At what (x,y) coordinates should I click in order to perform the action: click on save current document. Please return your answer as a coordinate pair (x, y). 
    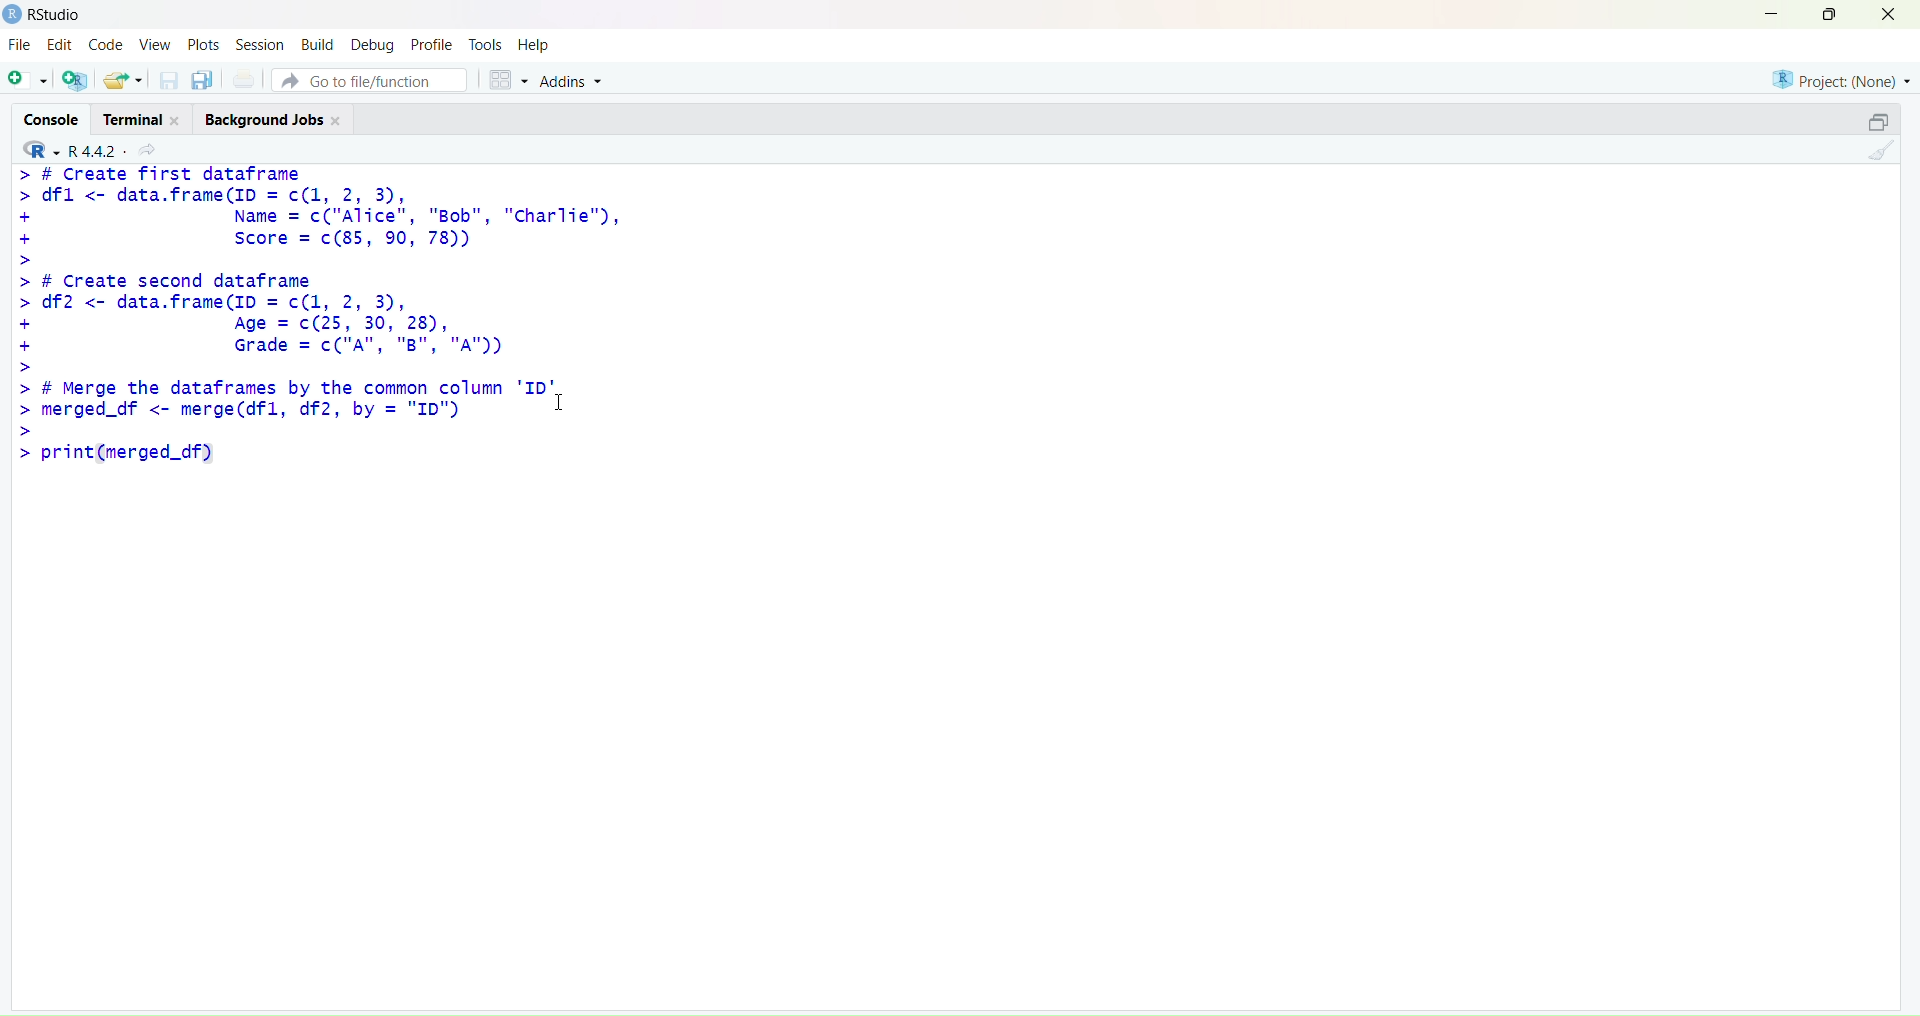
    Looking at the image, I should click on (169, 81).